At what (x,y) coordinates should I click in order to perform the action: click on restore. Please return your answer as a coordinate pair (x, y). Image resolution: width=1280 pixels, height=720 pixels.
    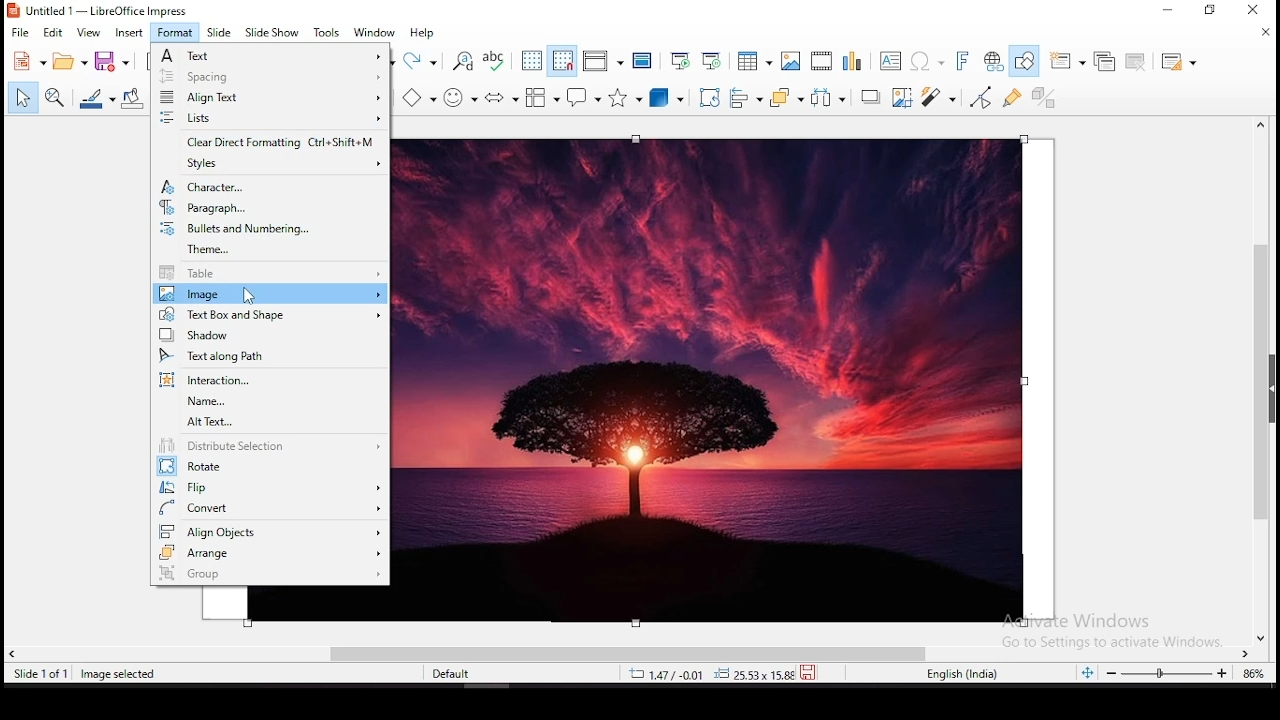
    Looking at the image, I should click on (1212, 12).